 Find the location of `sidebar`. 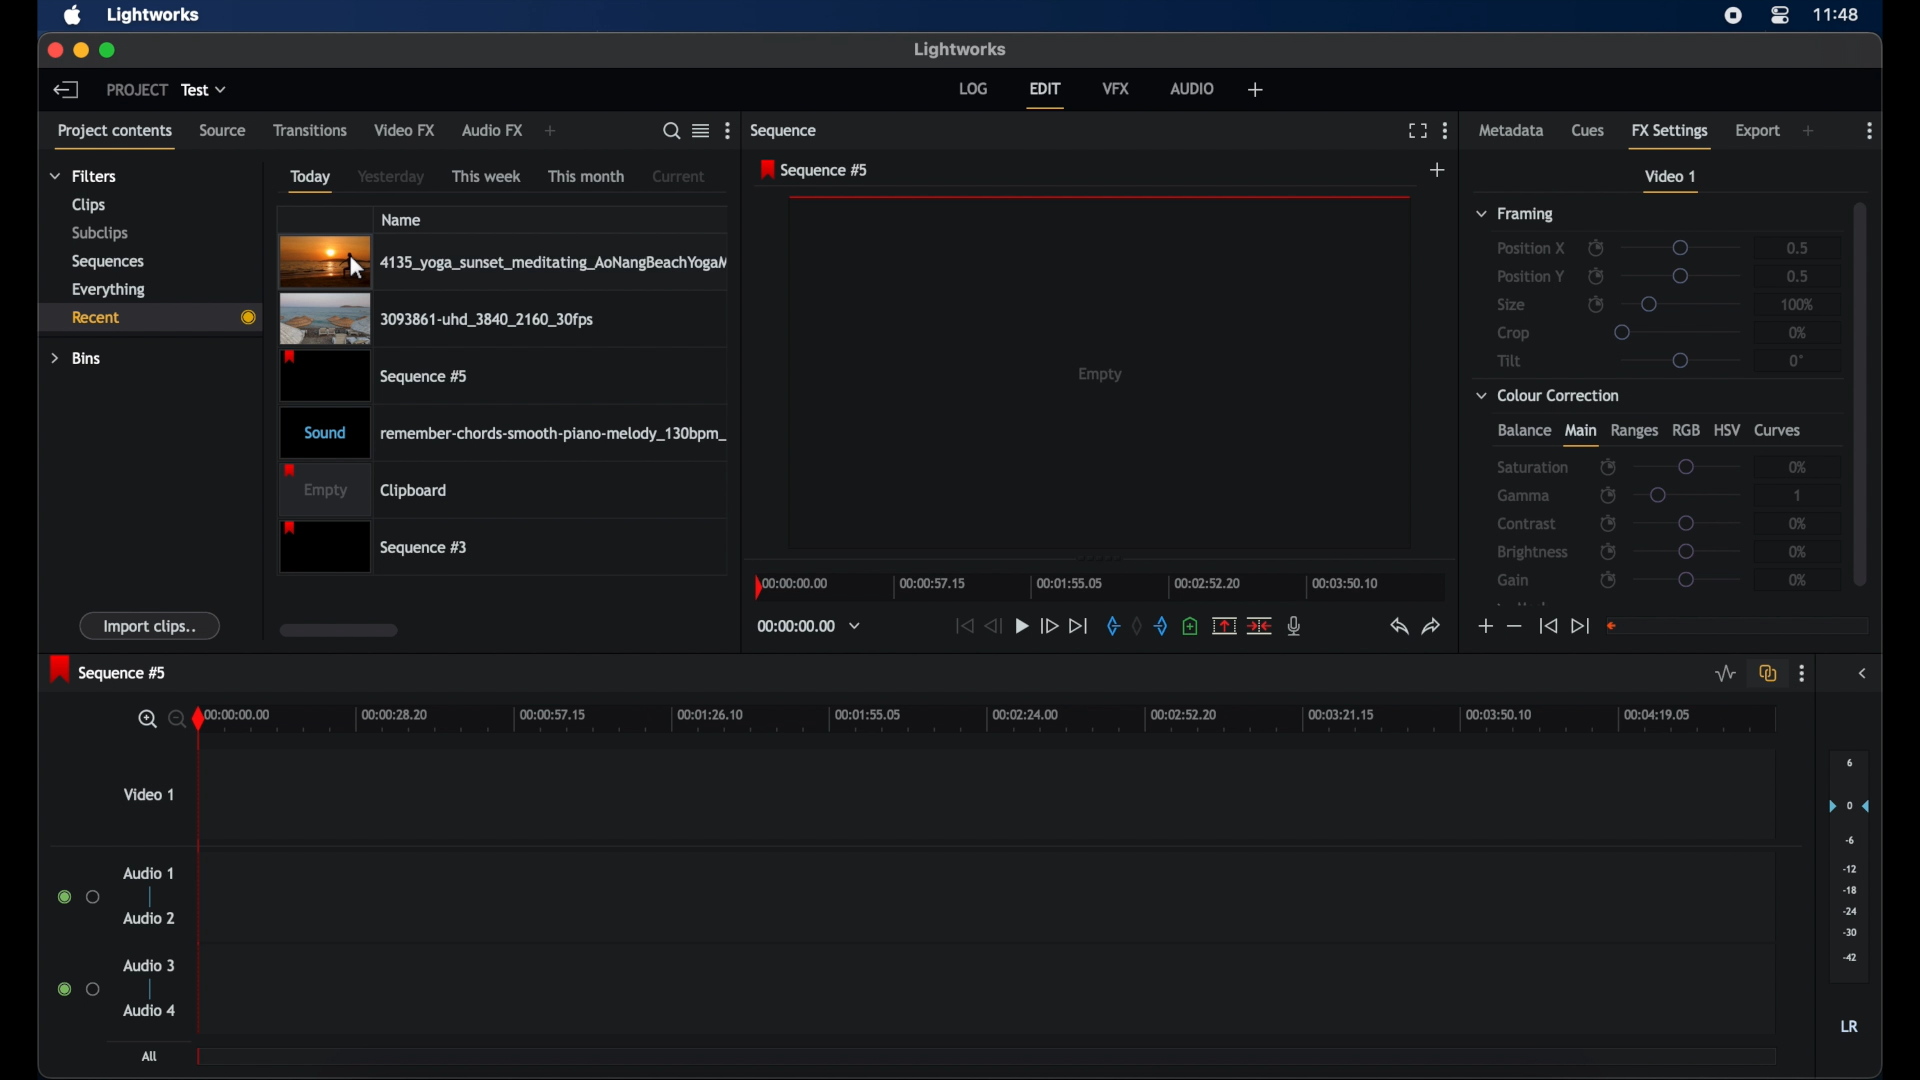

sidebar is located at coordinates (1864, 674).